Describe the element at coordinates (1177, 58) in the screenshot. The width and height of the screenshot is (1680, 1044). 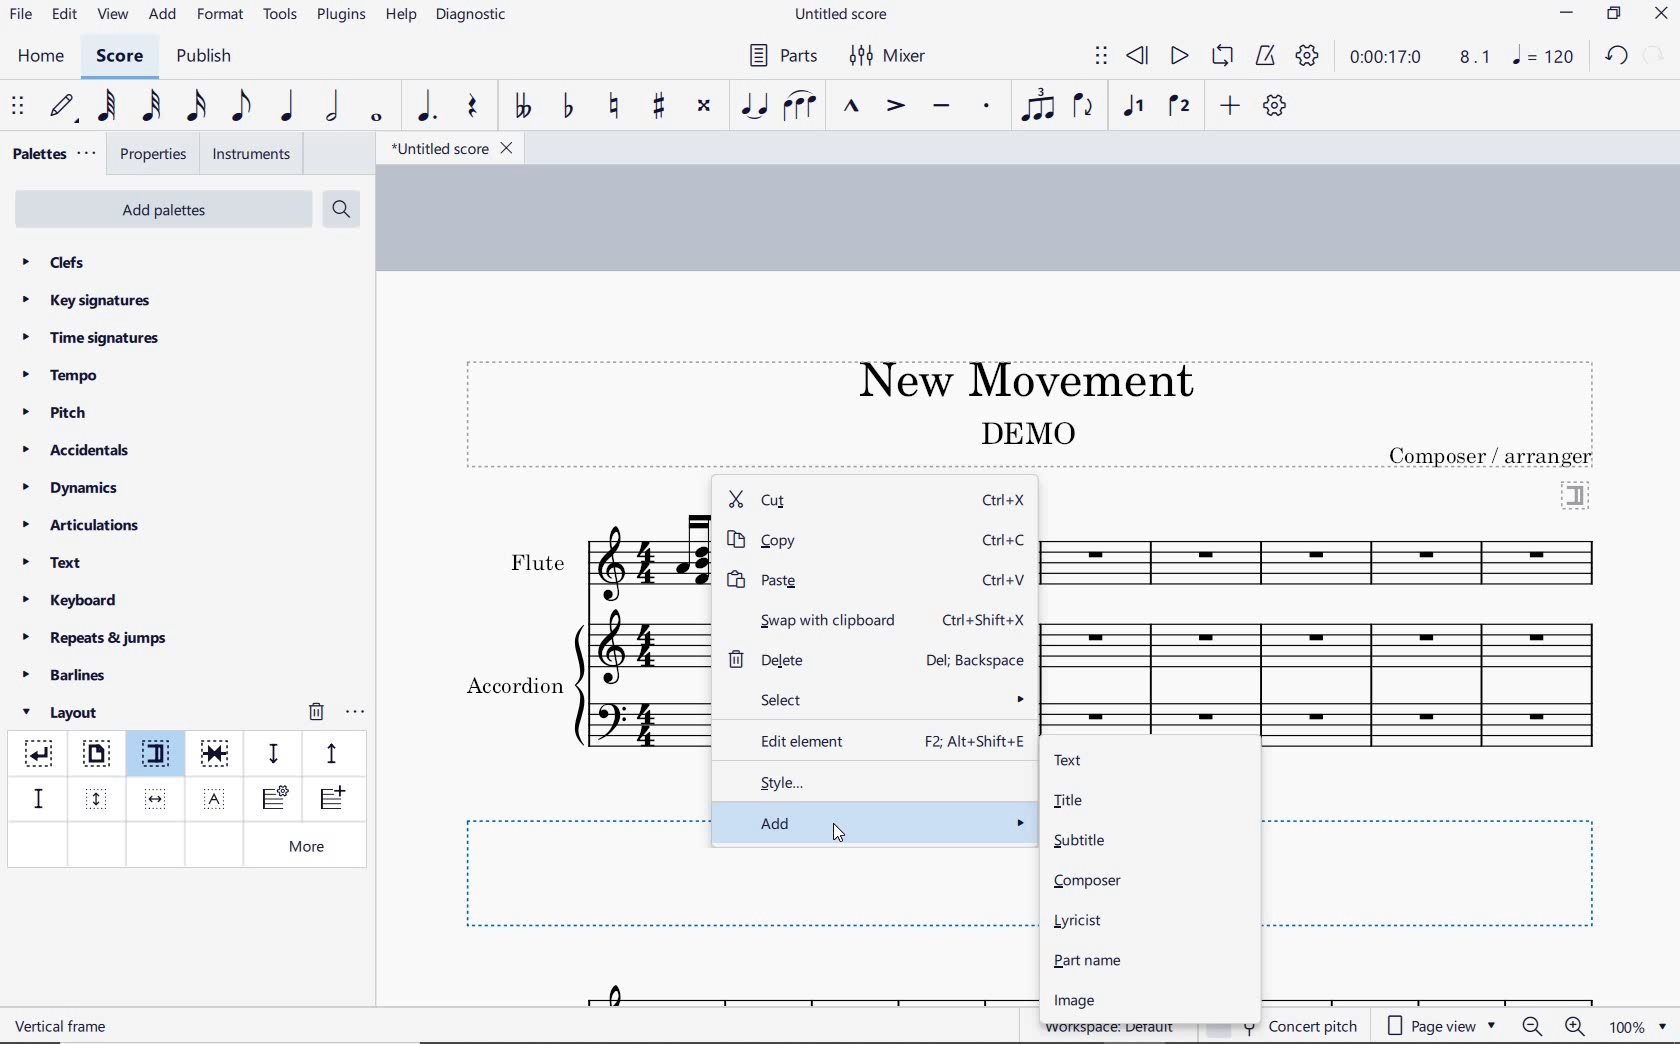
I see `play` at that location.